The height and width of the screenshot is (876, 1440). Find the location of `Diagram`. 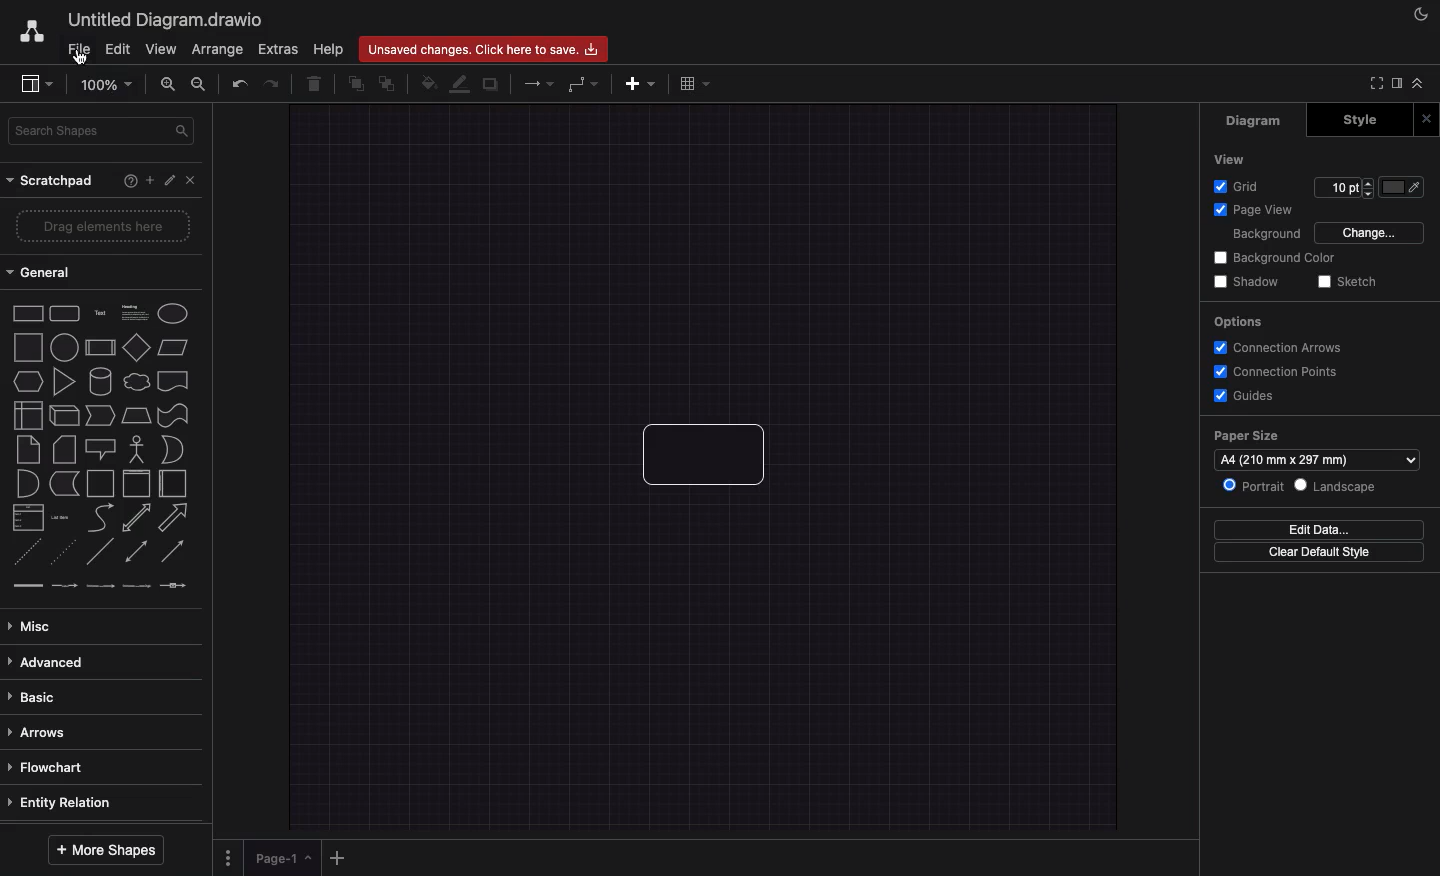

Diagram is located at coordinates (1256, 120).